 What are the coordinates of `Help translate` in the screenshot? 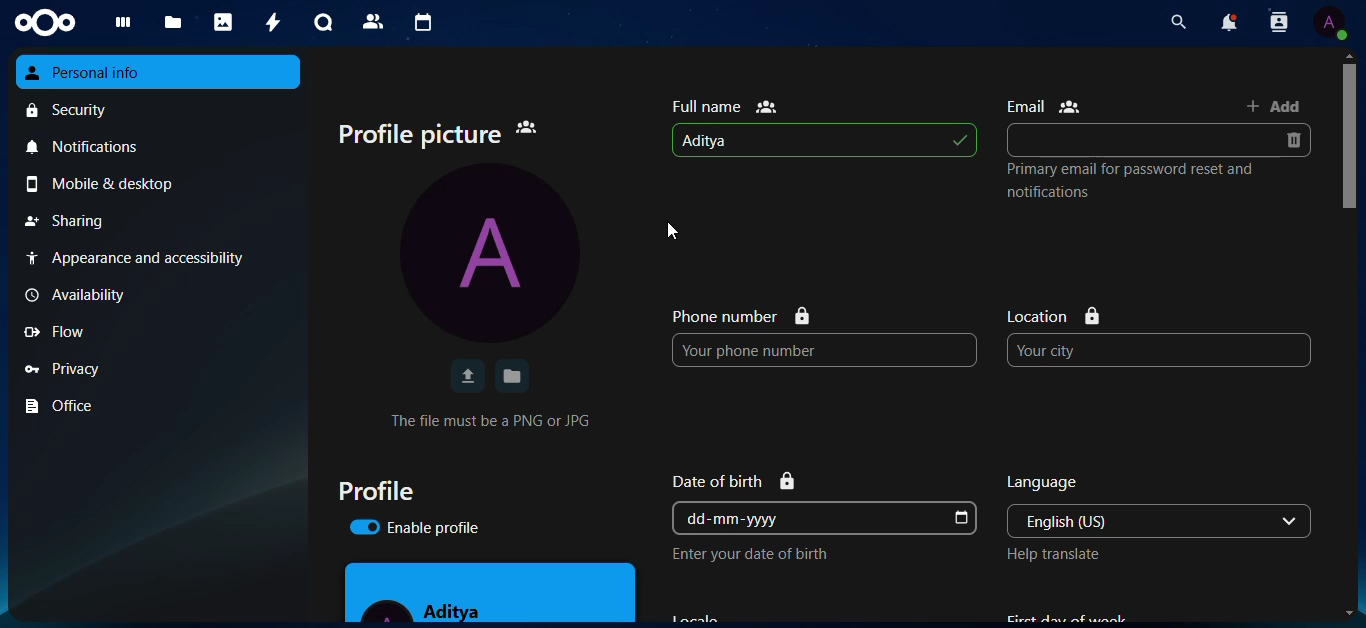 It's located at (1053, 554).